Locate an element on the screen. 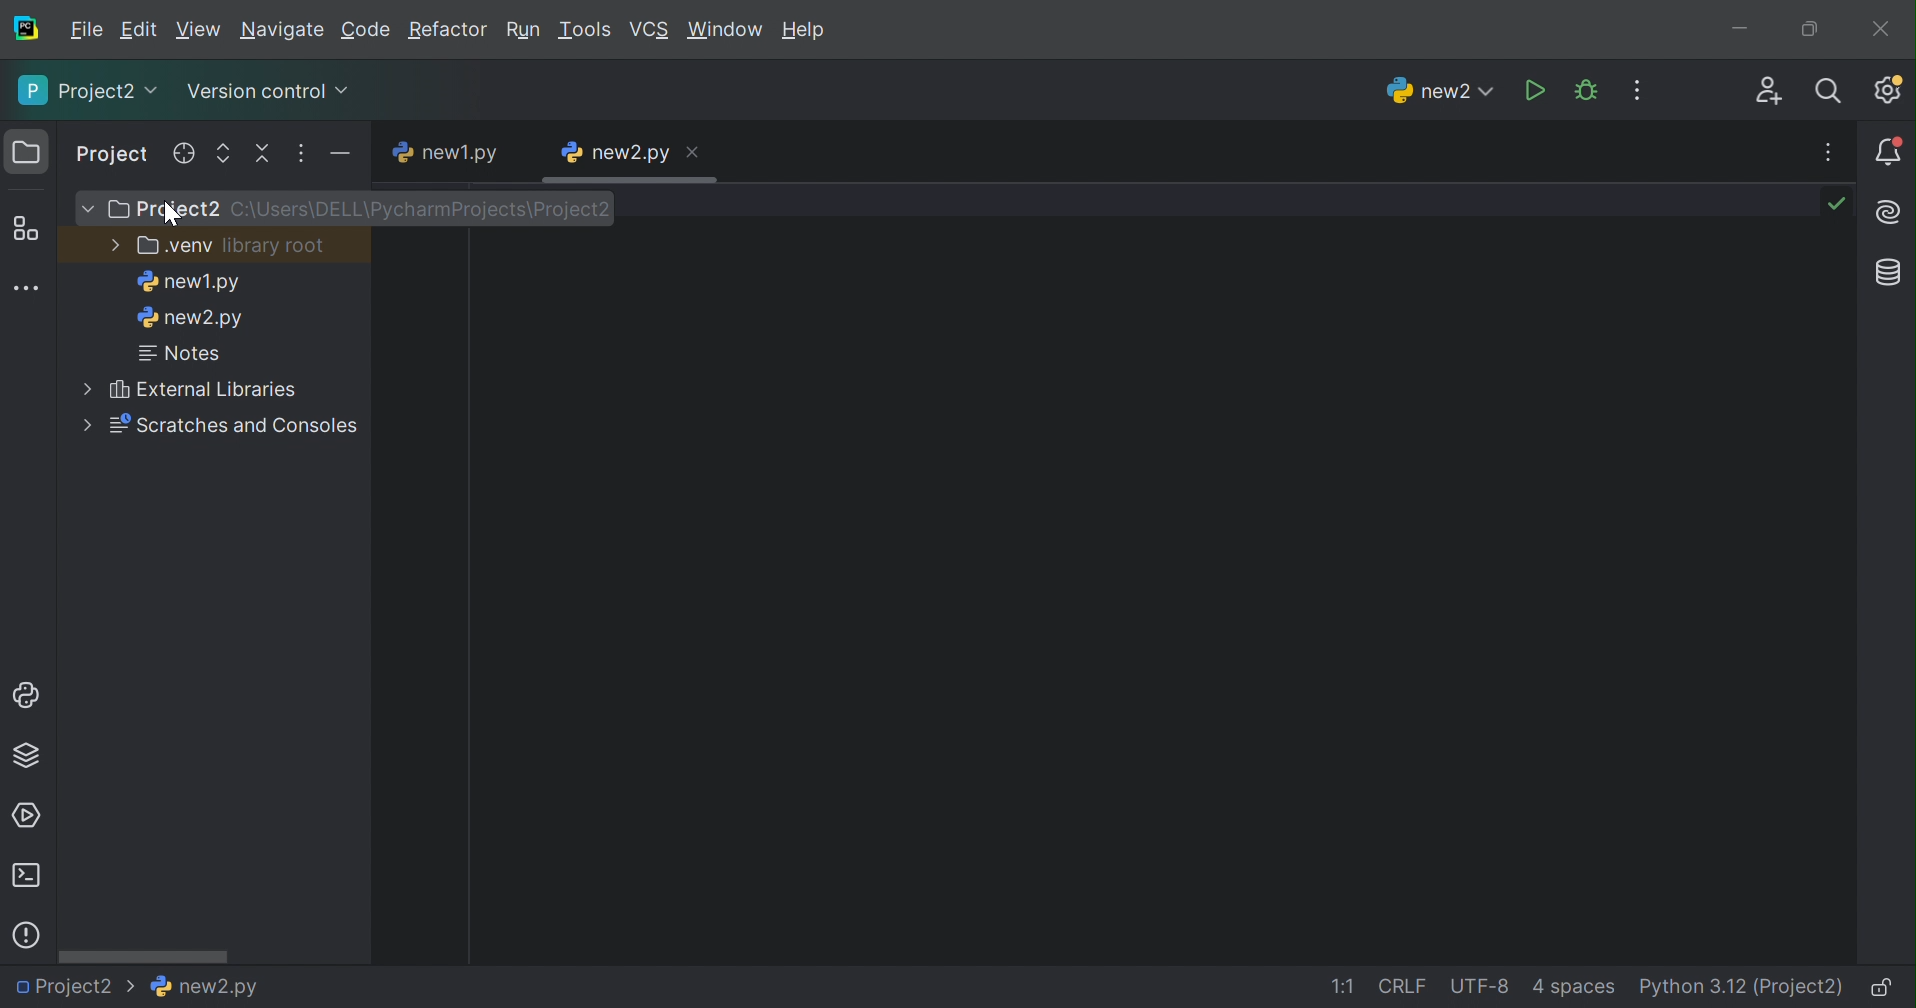 The image size is (1916, 1008). Debug is located at coordinates (1586, 90).